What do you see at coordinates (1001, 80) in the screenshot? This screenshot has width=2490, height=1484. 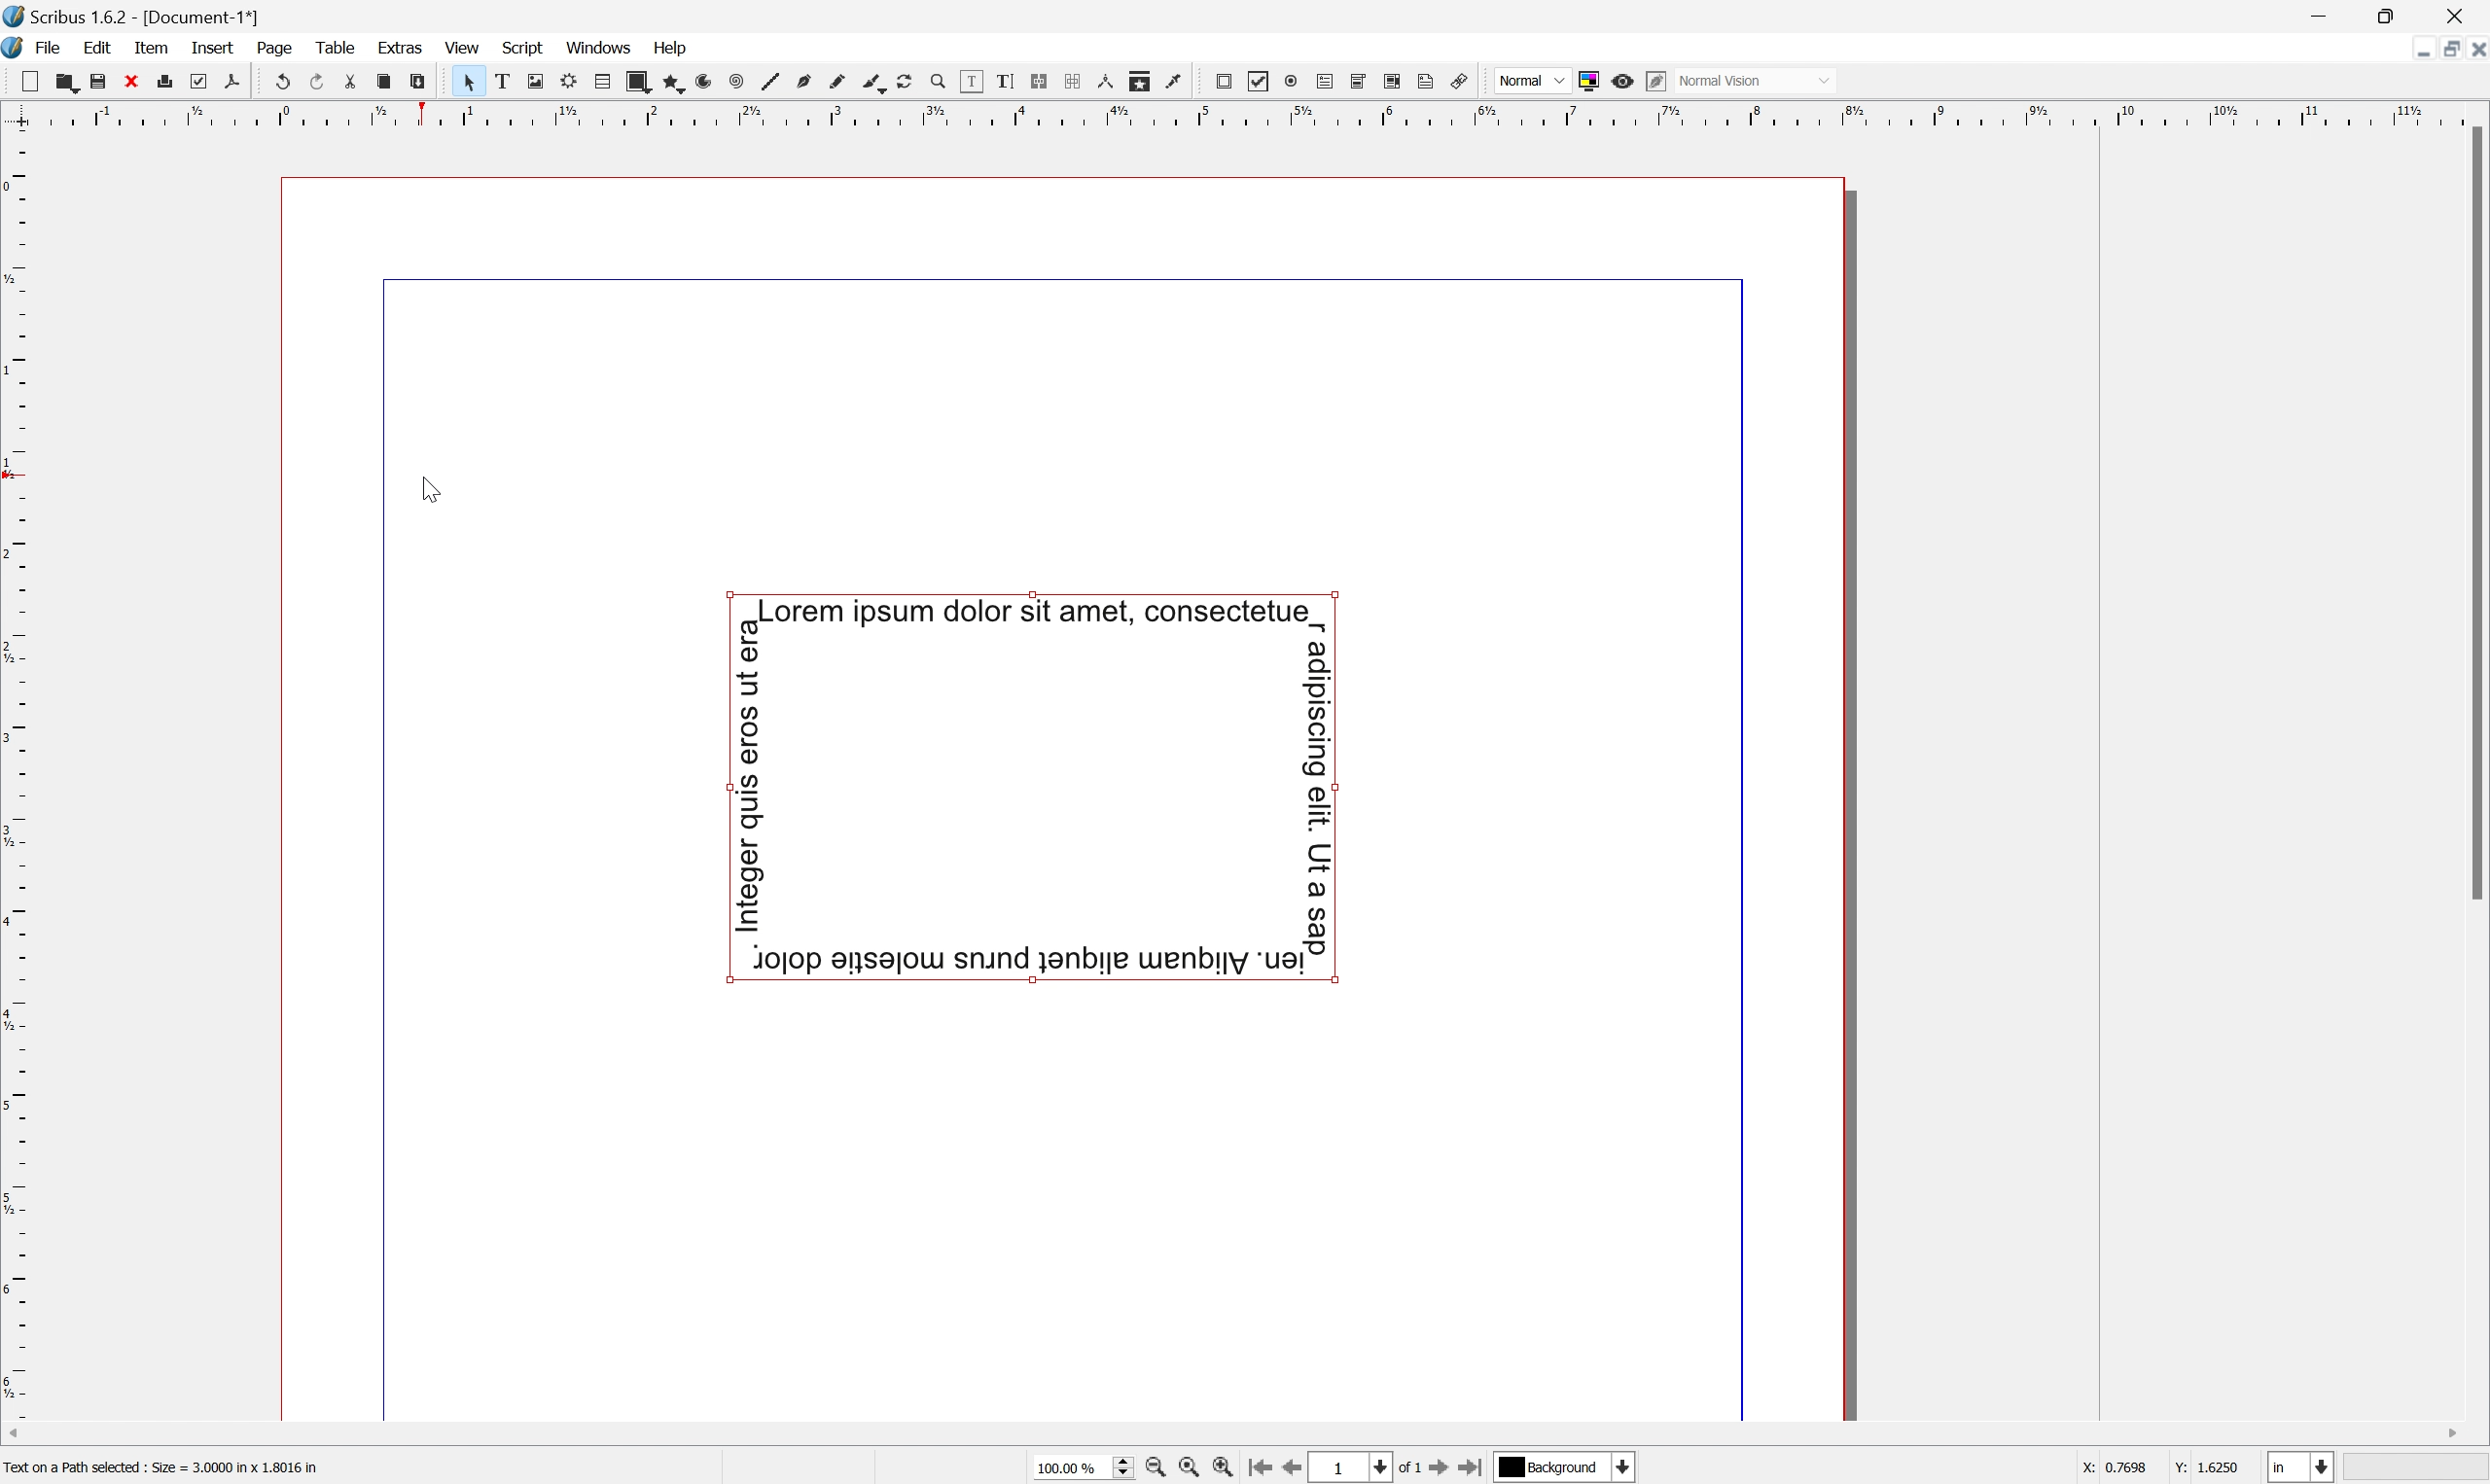 I see `Edit text with story editor` at bounding box center [1001, 80].